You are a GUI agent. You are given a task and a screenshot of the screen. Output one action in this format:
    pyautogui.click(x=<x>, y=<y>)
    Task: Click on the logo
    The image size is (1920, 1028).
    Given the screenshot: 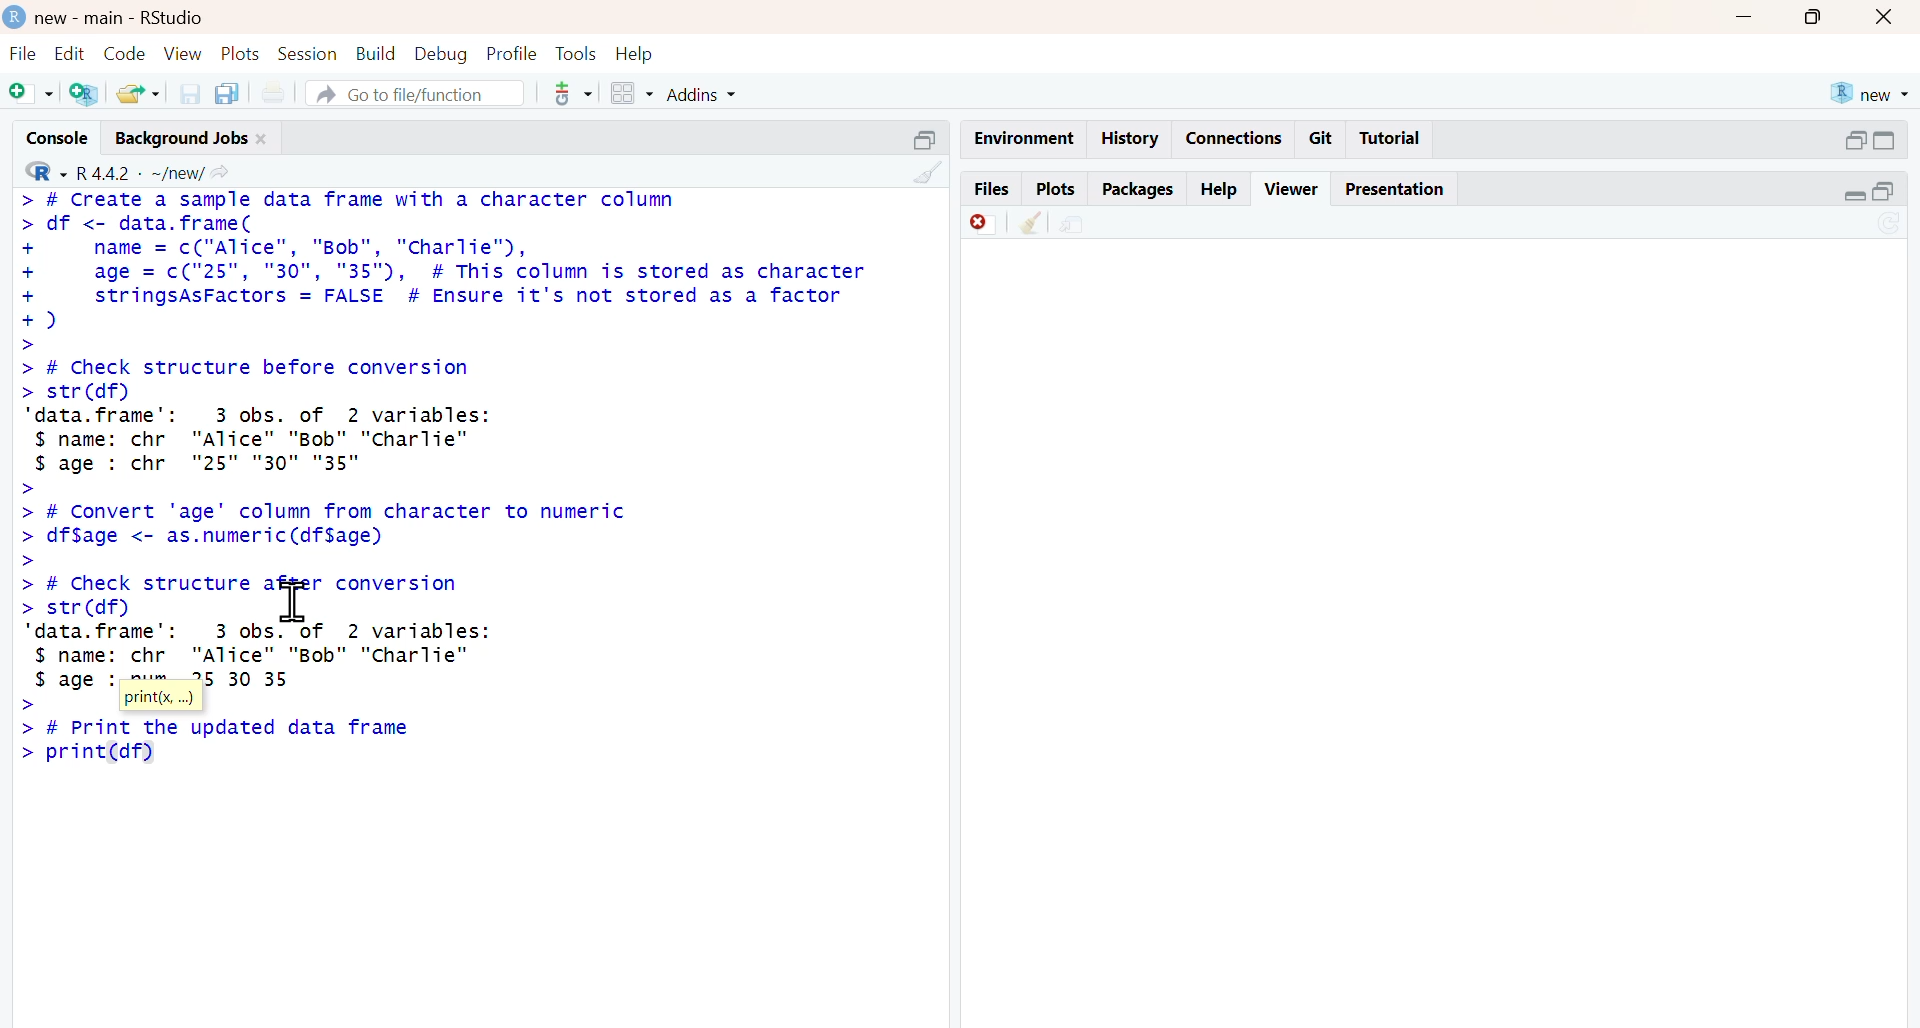 What is the action you would take?
    pyautogui.click(x=17, y=16)
    